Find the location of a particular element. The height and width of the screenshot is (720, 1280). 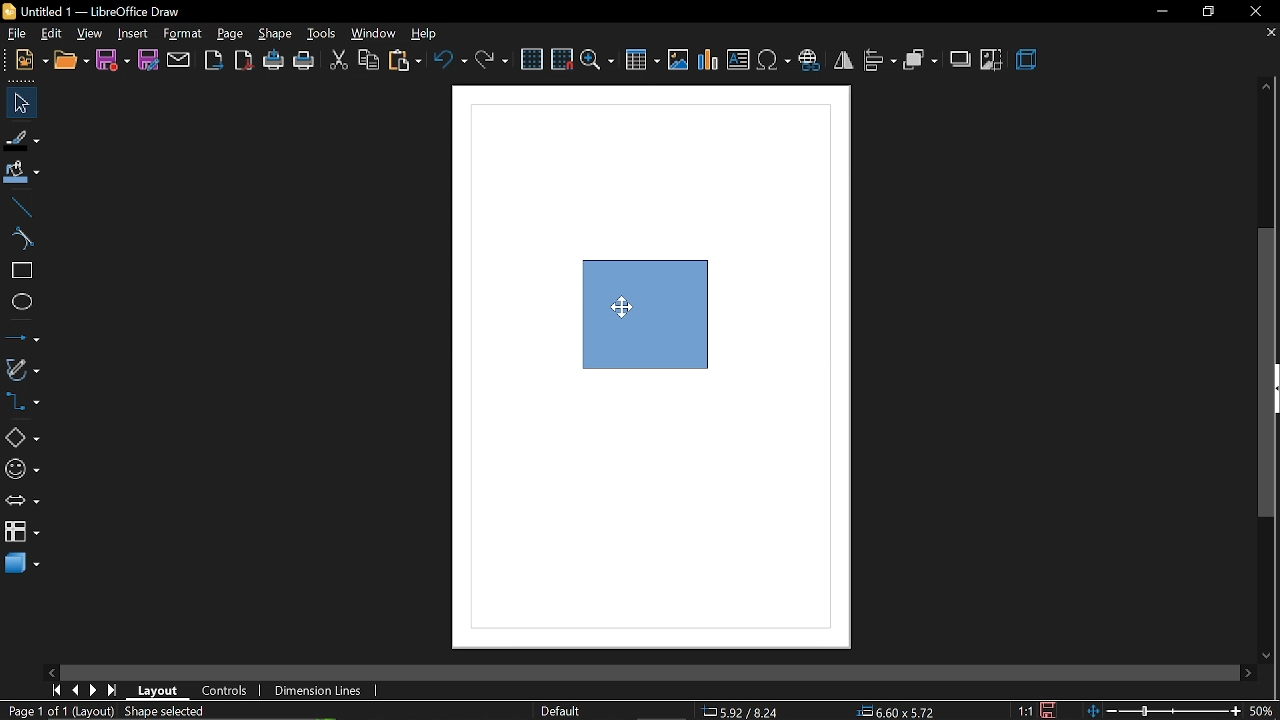

crop is located at coordinates (992, 59).